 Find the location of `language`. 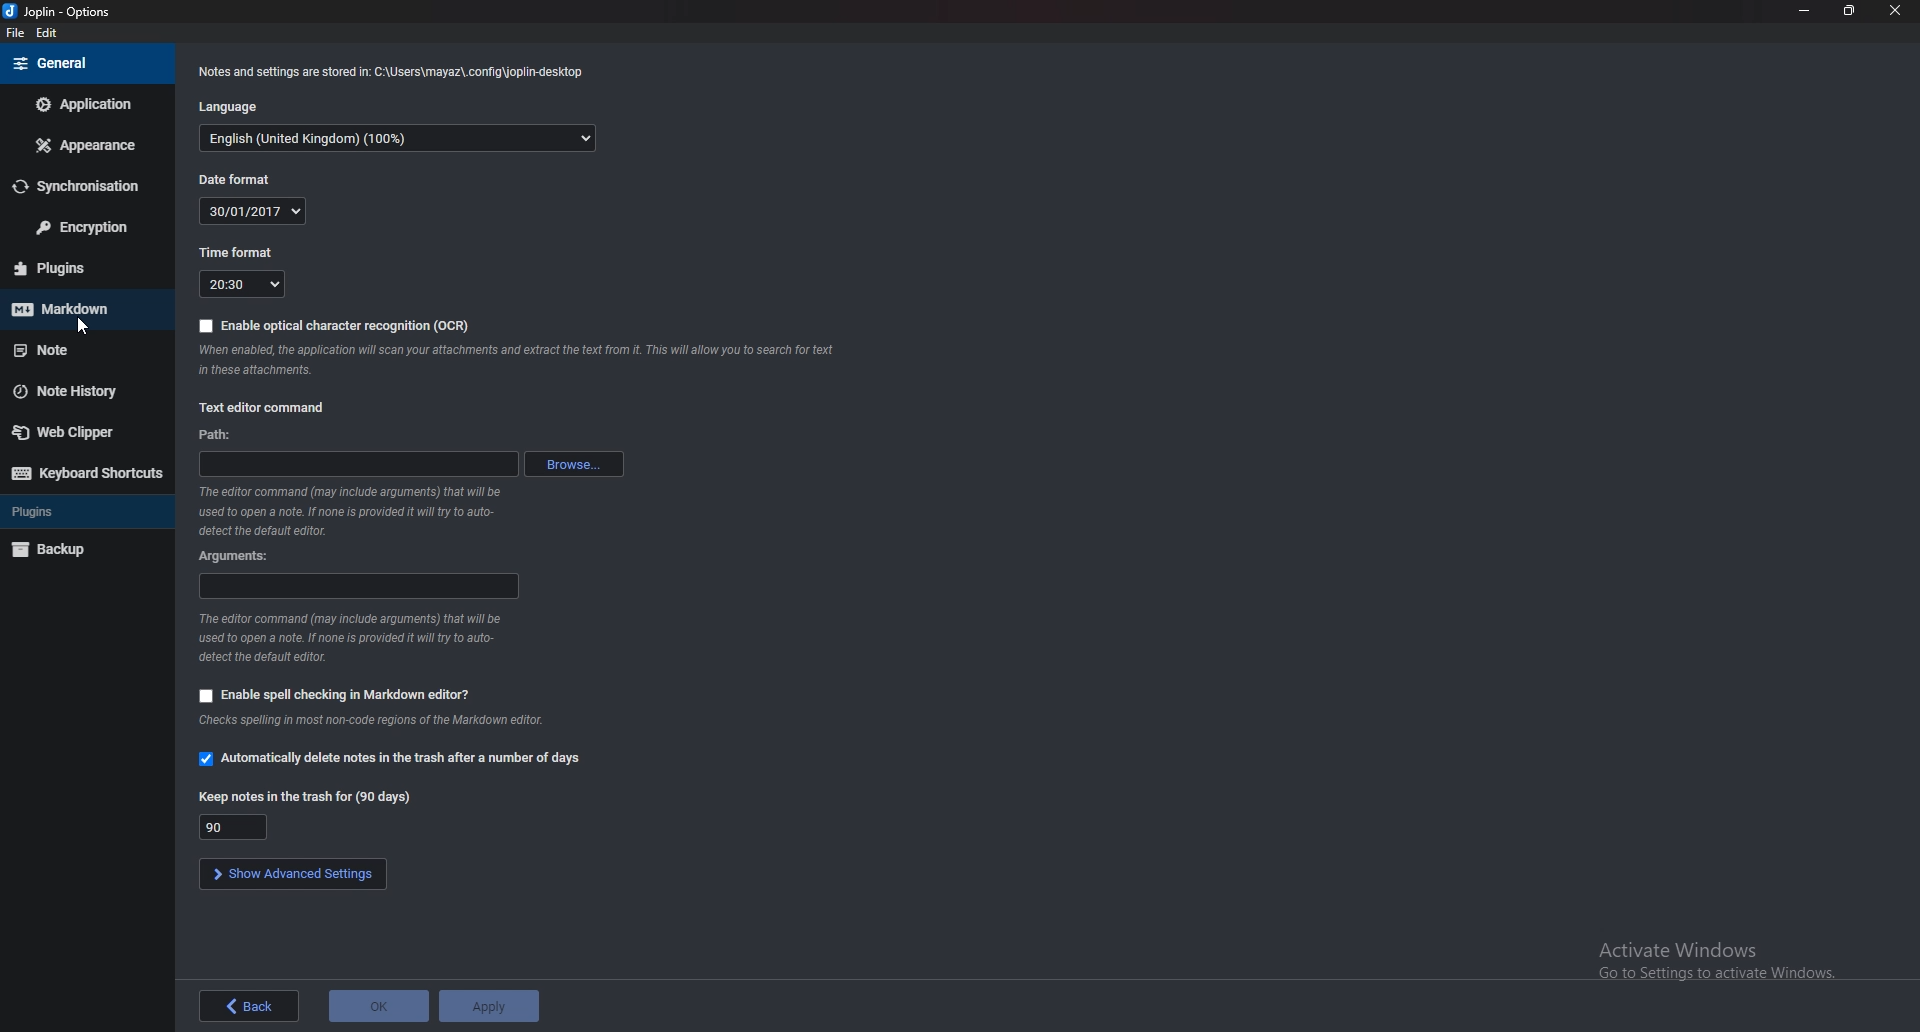

language is located at coordinates (398, 137).